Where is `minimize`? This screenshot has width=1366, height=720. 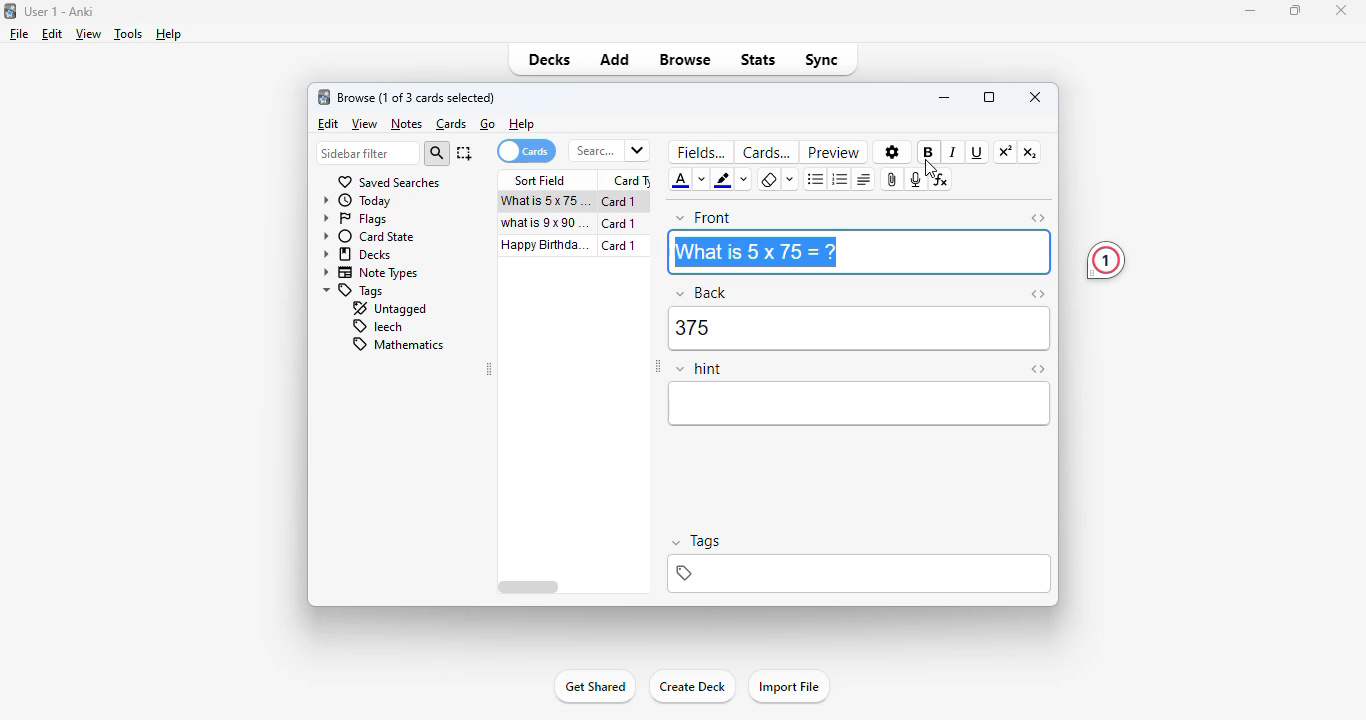
minimize is located at coordinates (944, 98).